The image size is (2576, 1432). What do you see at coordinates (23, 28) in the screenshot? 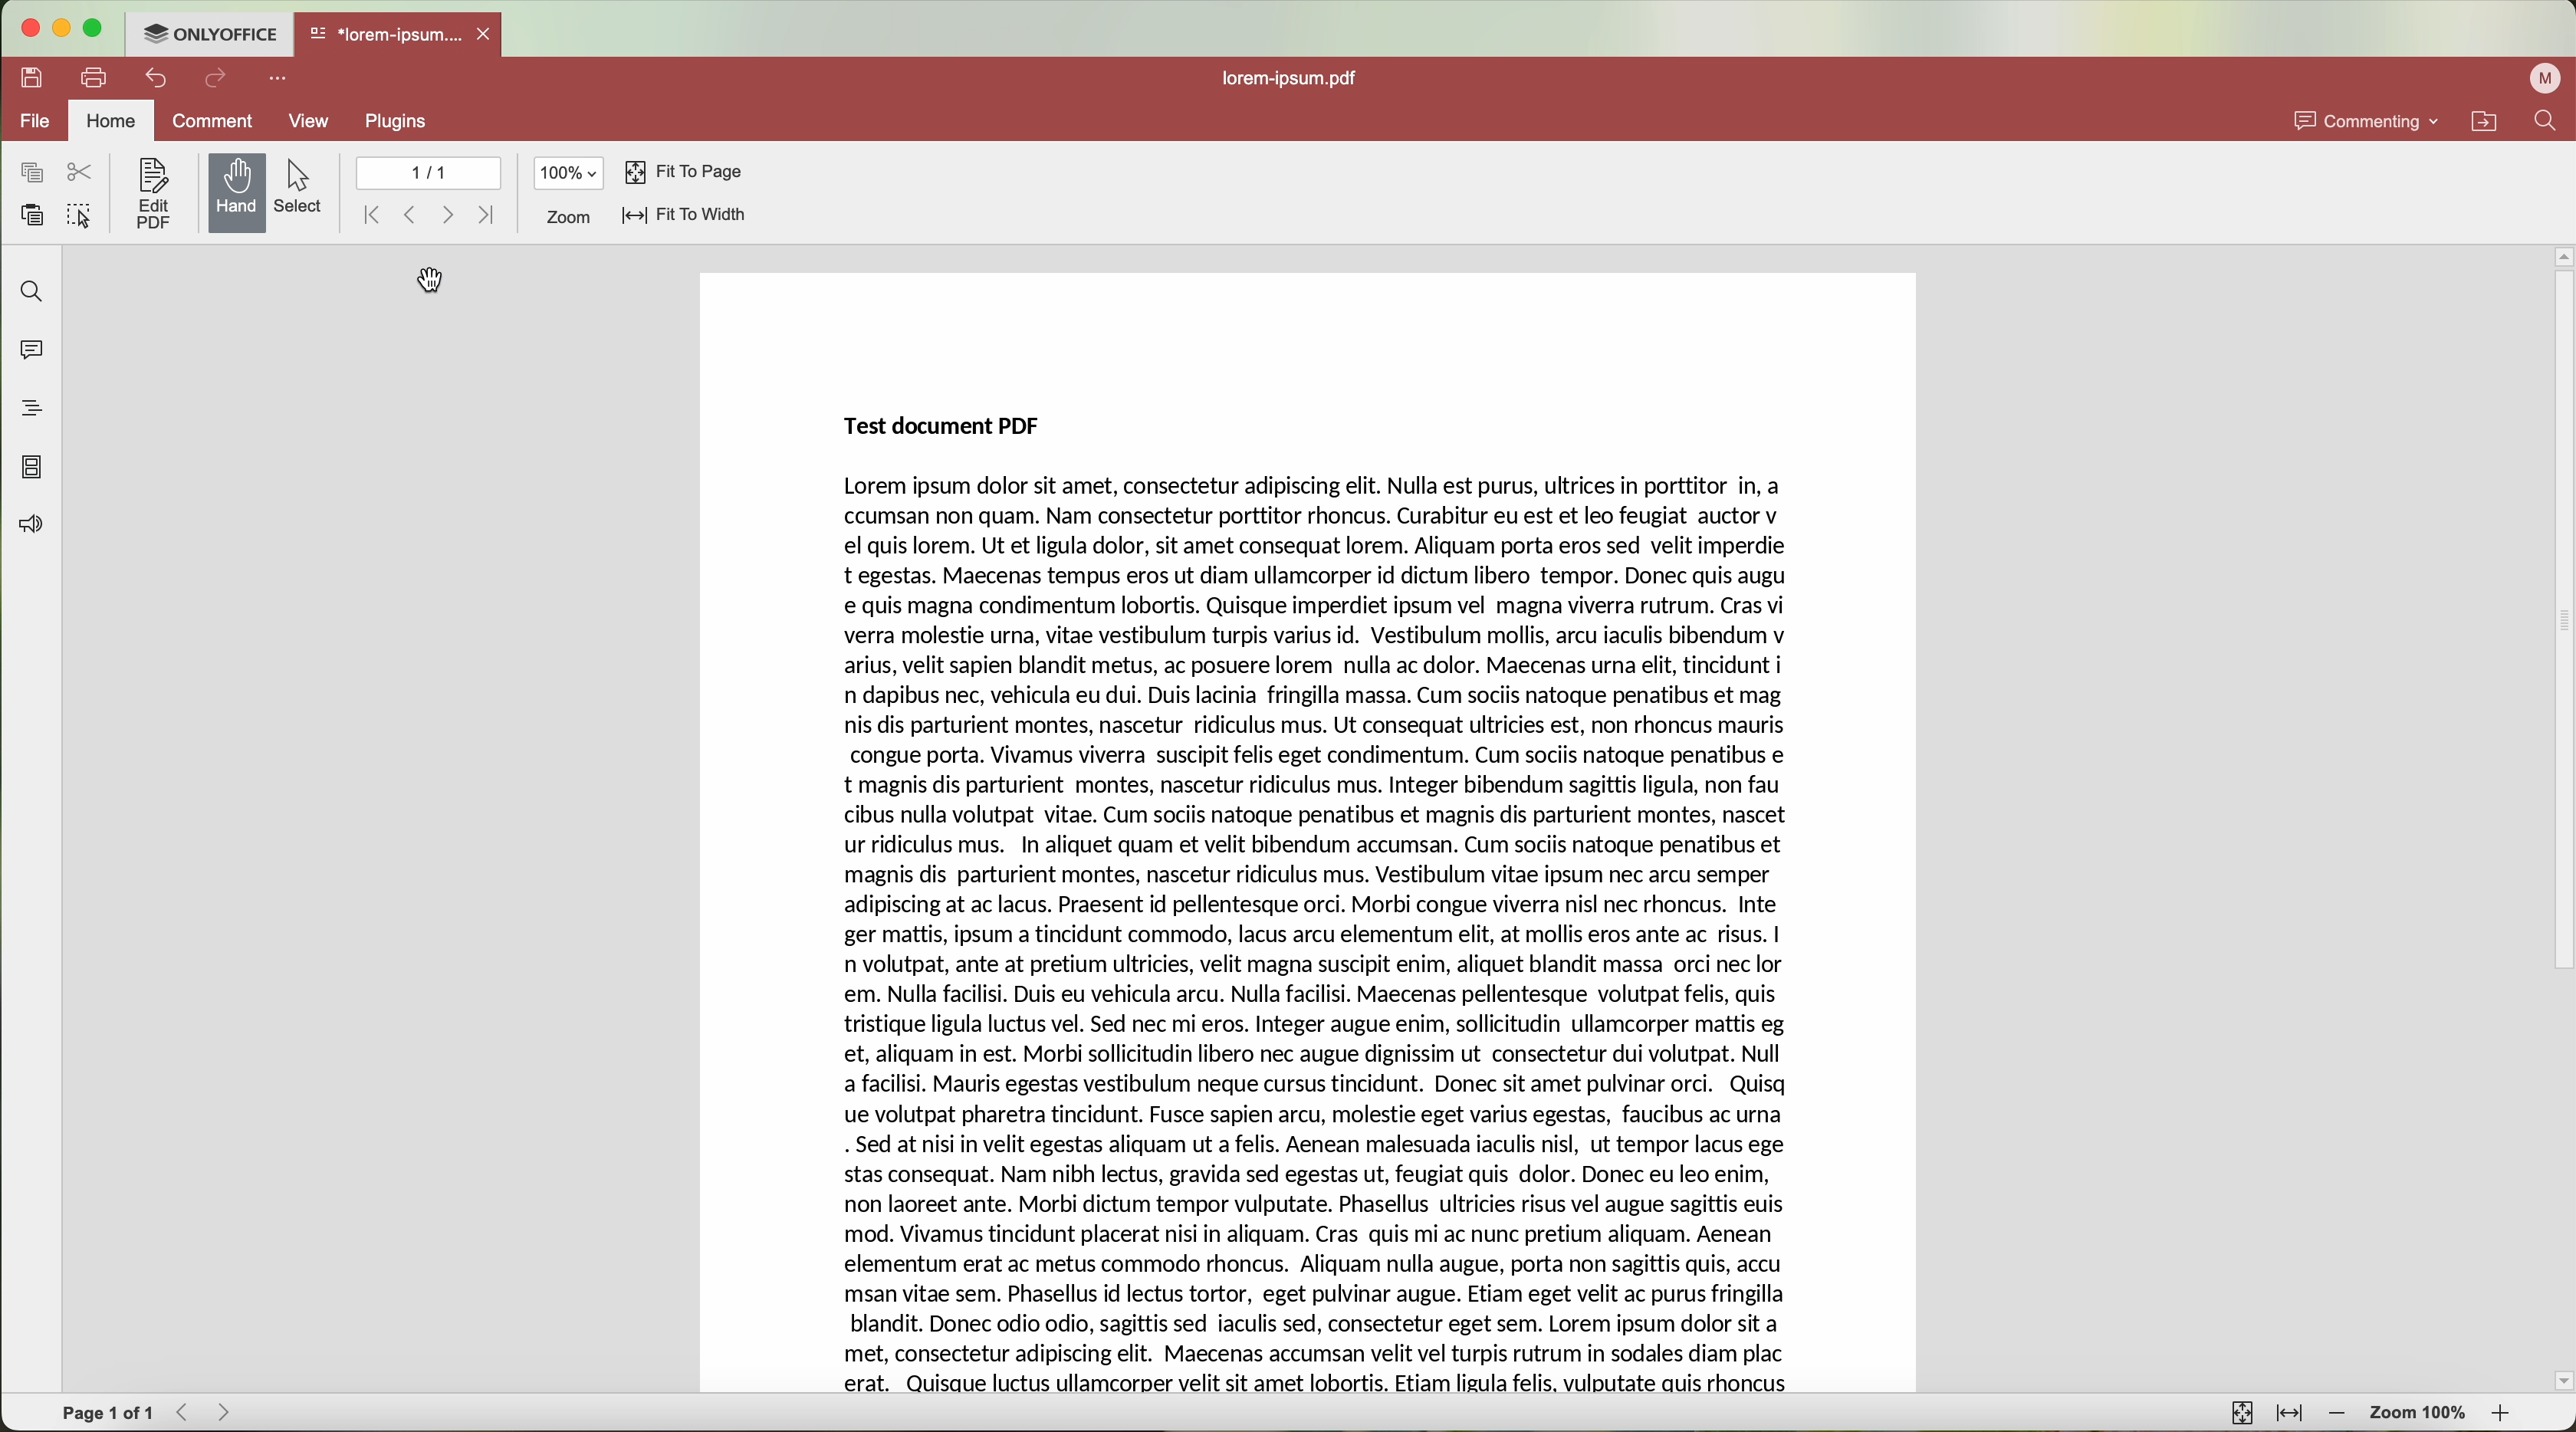
I see `close program` at bounding box center [23, 28].